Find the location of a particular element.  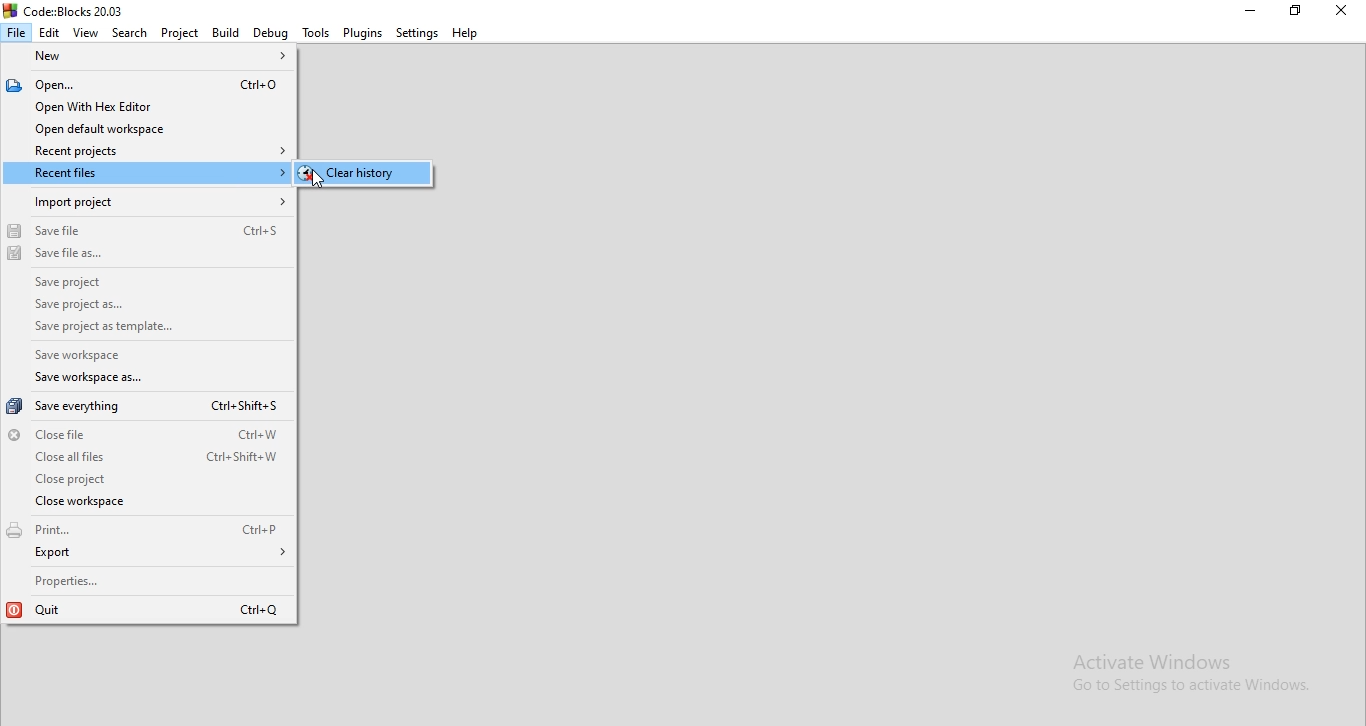

Tools  is located at coordinates (313, 33).